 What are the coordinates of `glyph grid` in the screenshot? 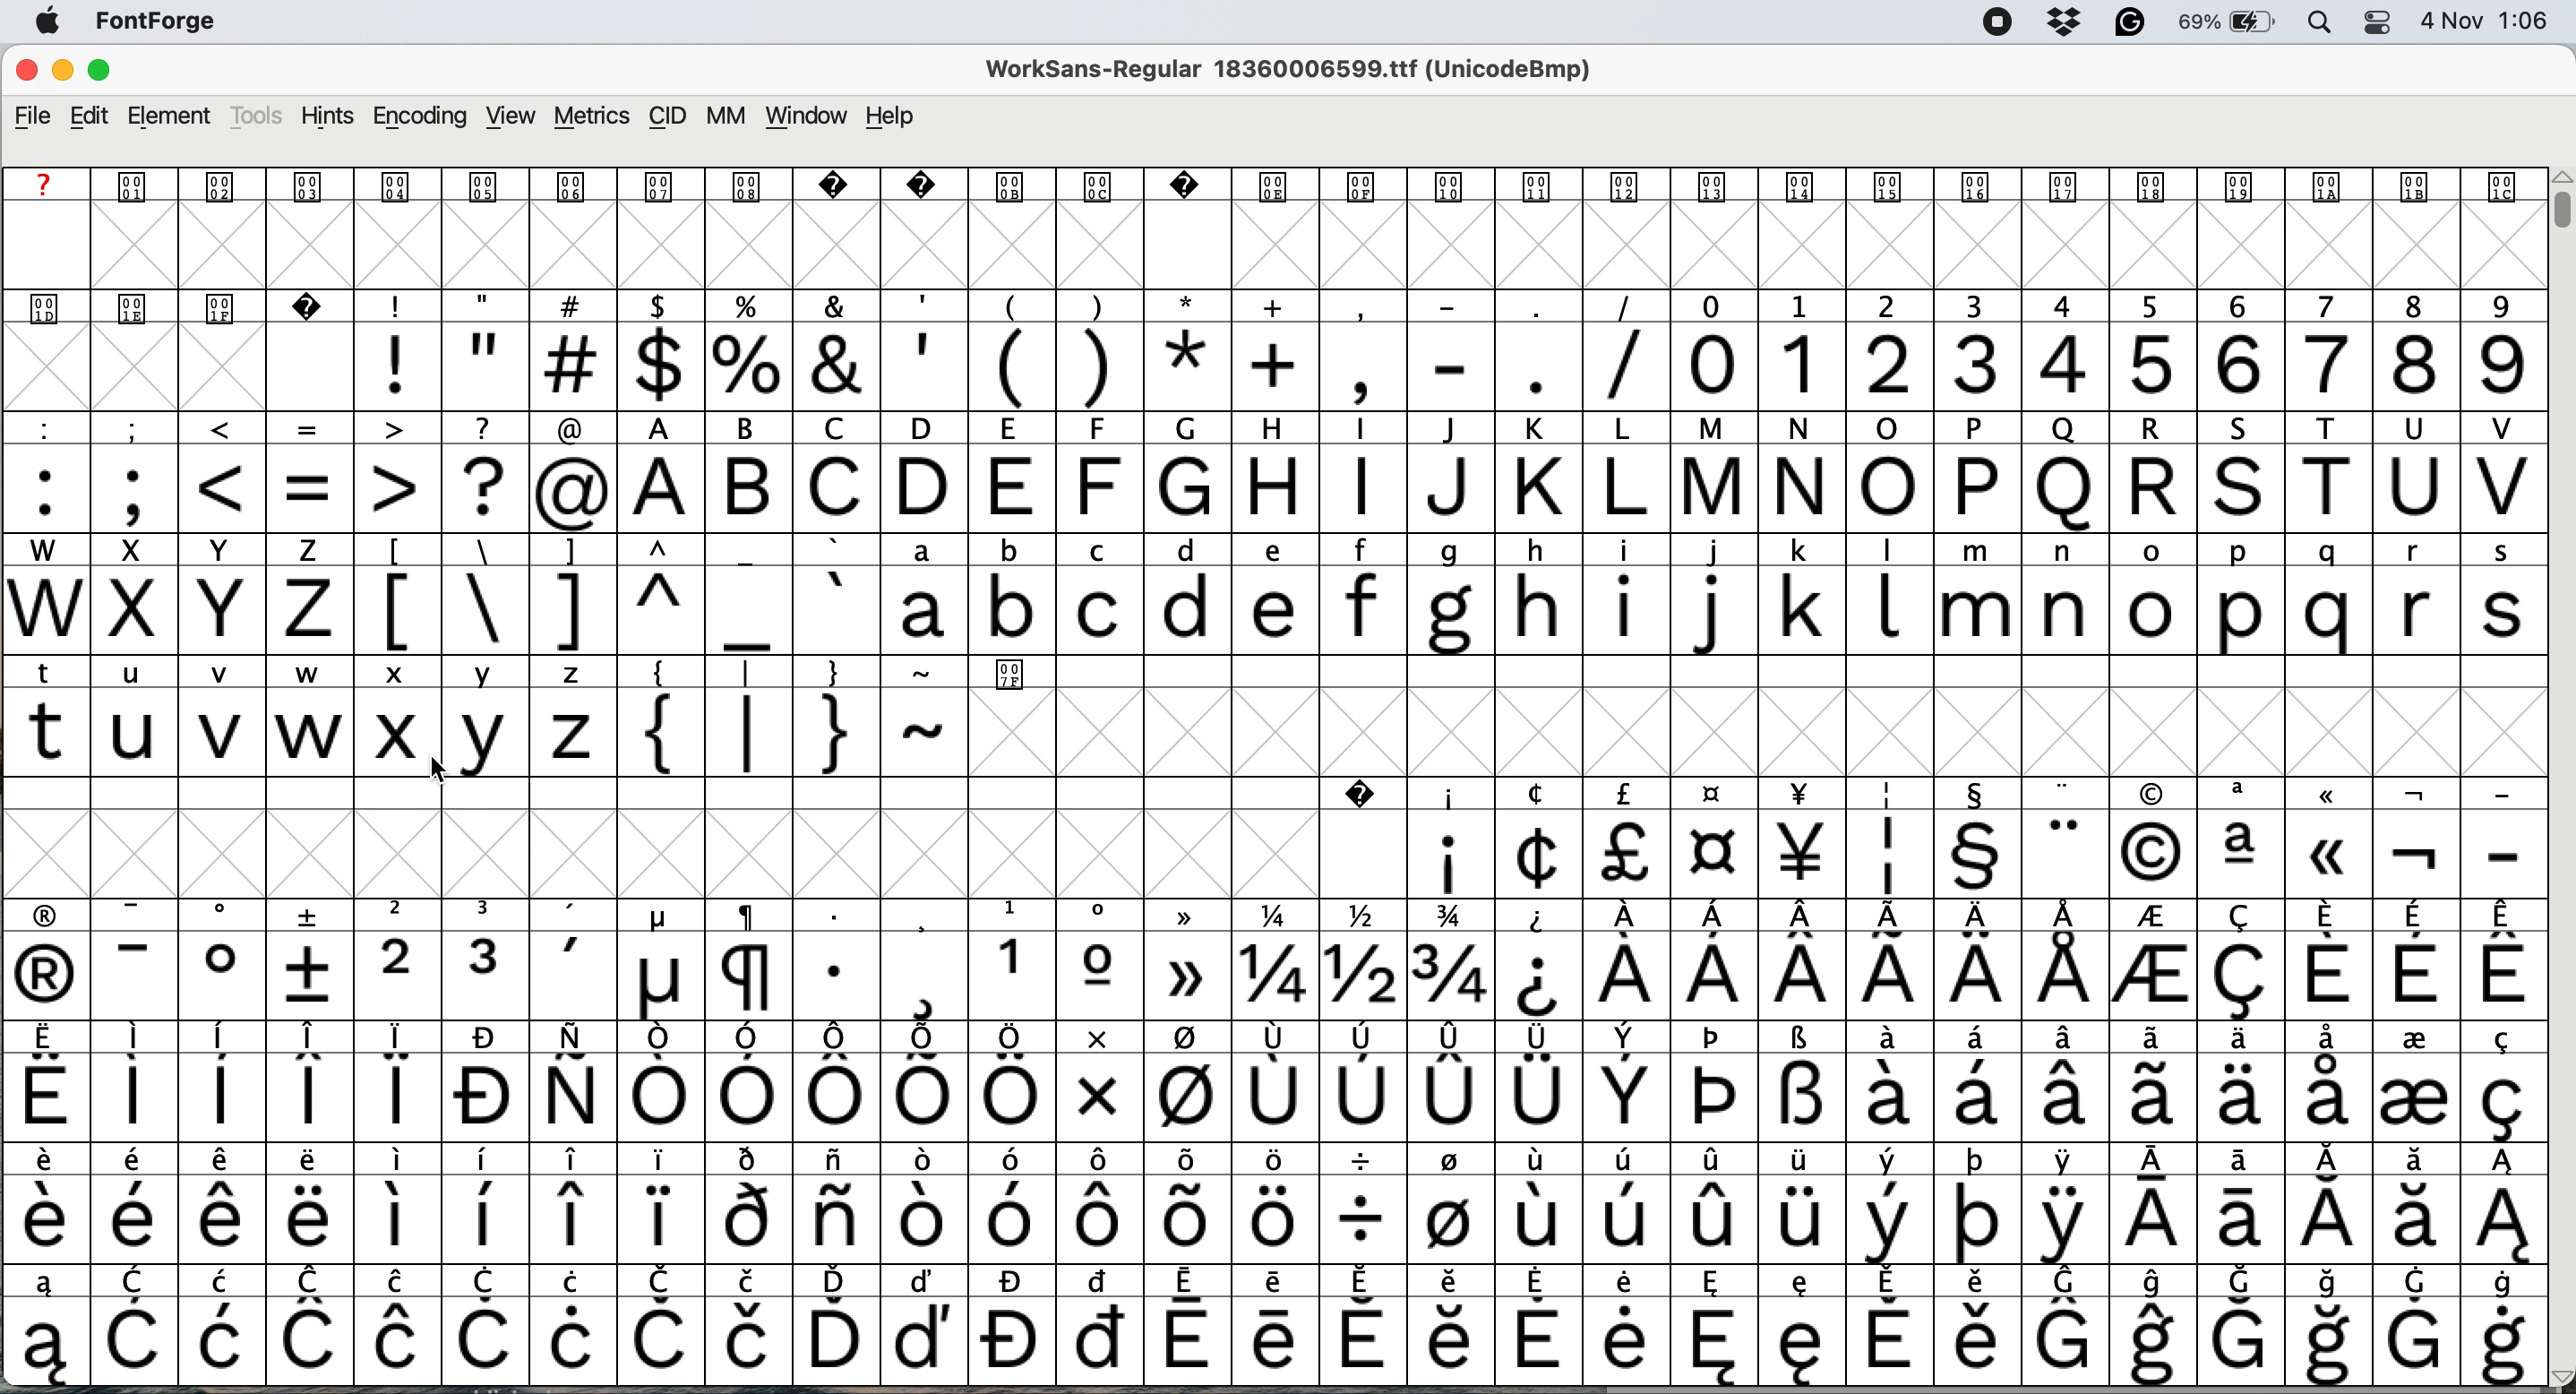 It's located at (186, 372).